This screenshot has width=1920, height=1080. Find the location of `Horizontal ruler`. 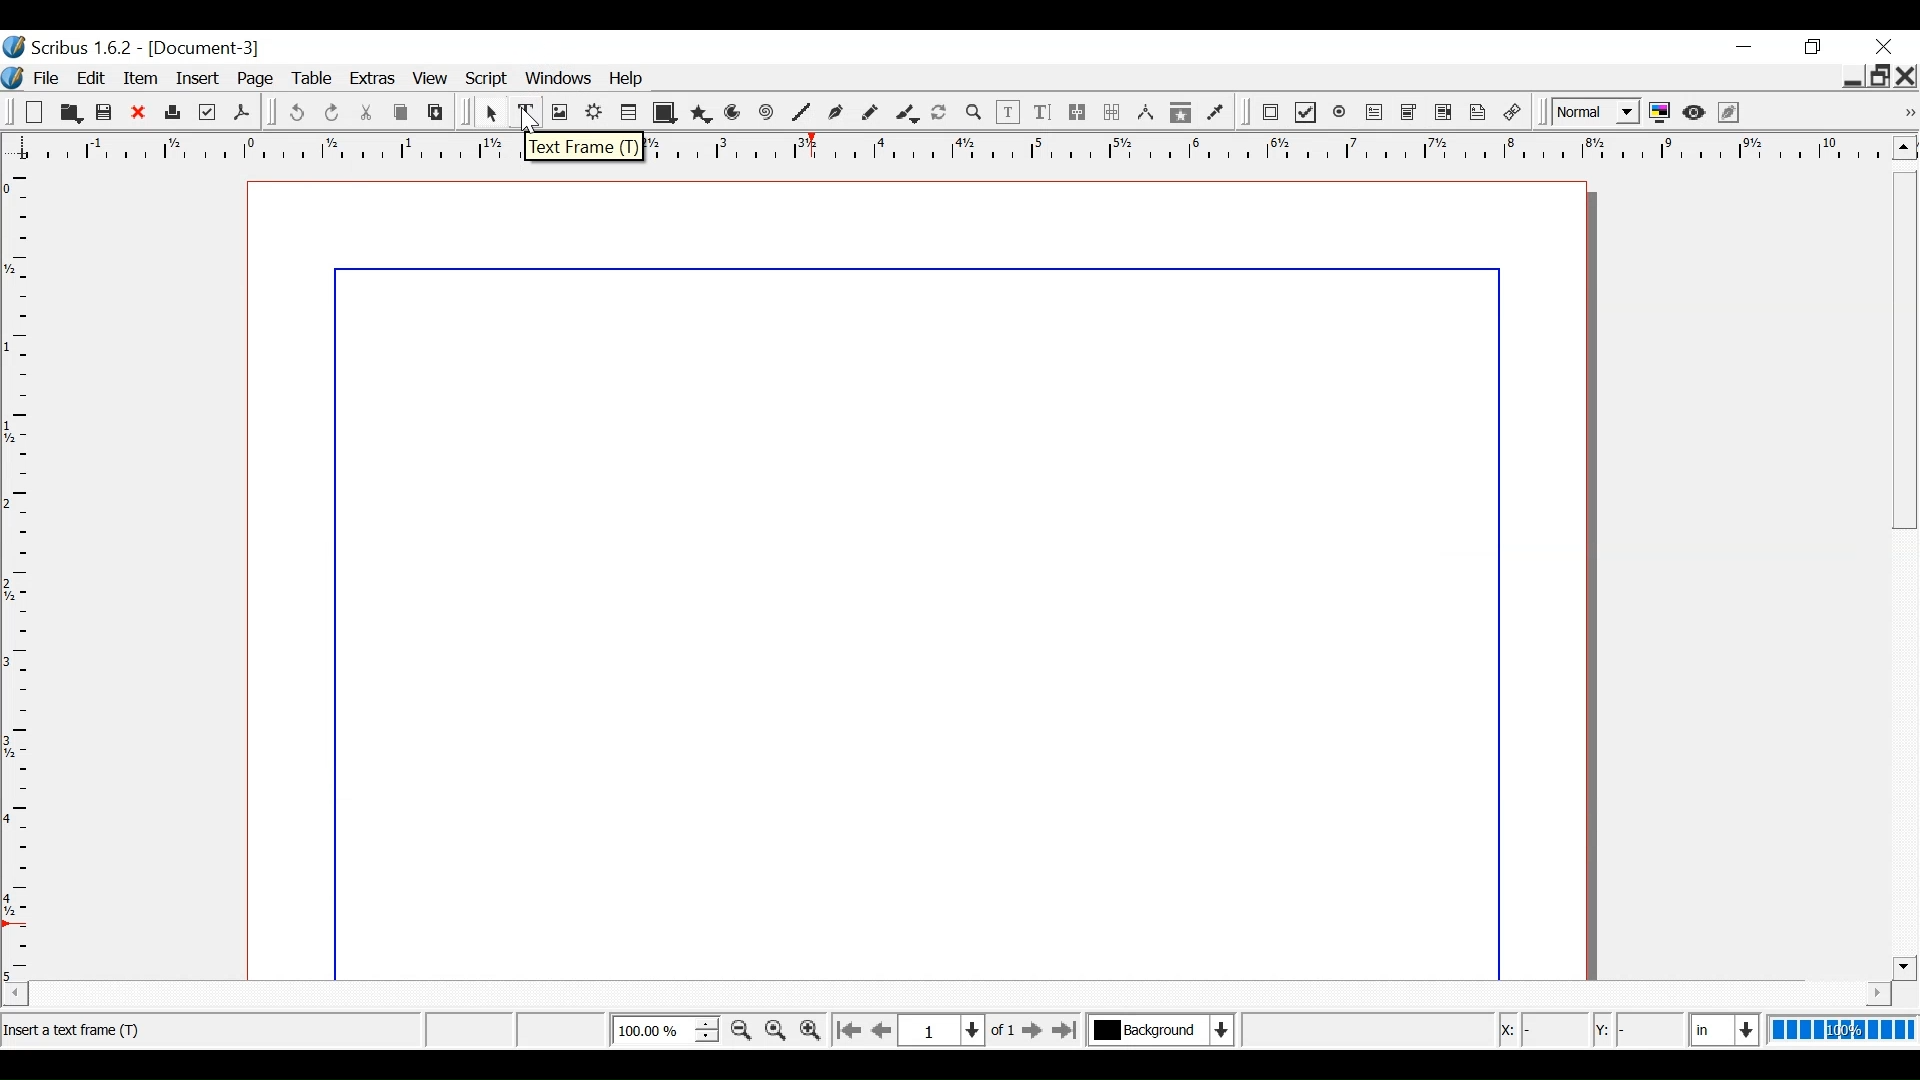

Horizontal ruler is located at coordinates (941, 148).